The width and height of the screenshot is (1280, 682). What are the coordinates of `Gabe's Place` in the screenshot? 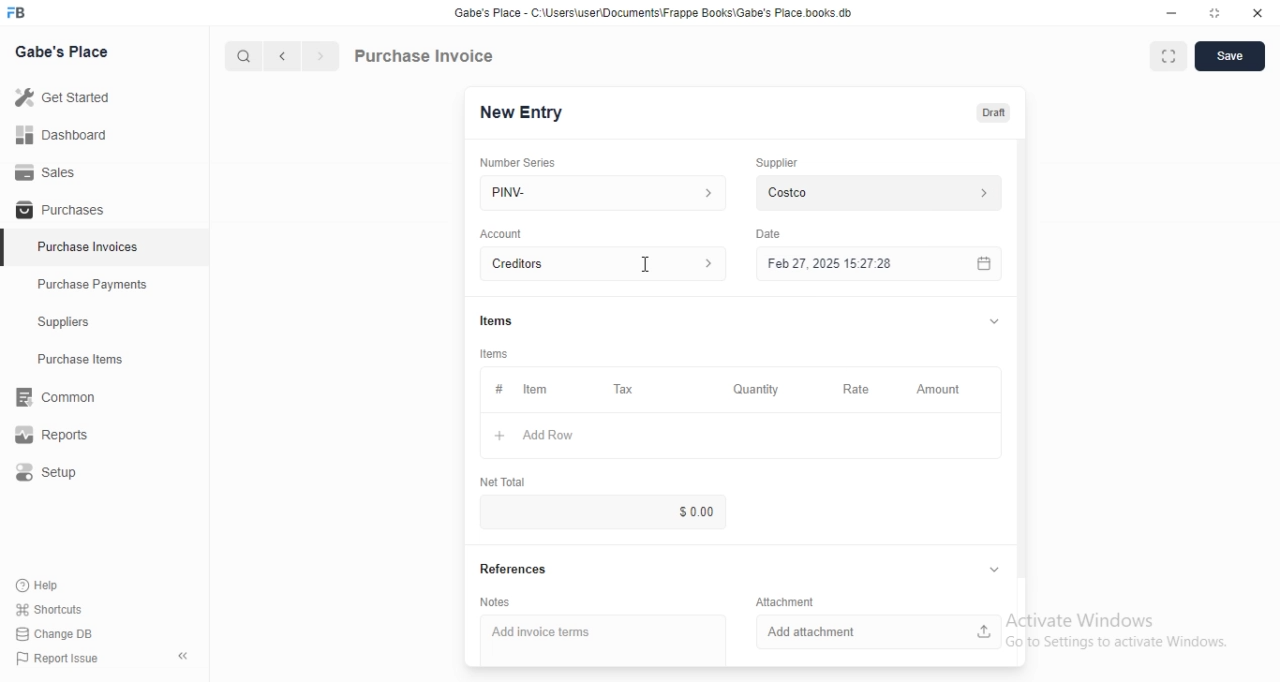 It's located at (61, 51).